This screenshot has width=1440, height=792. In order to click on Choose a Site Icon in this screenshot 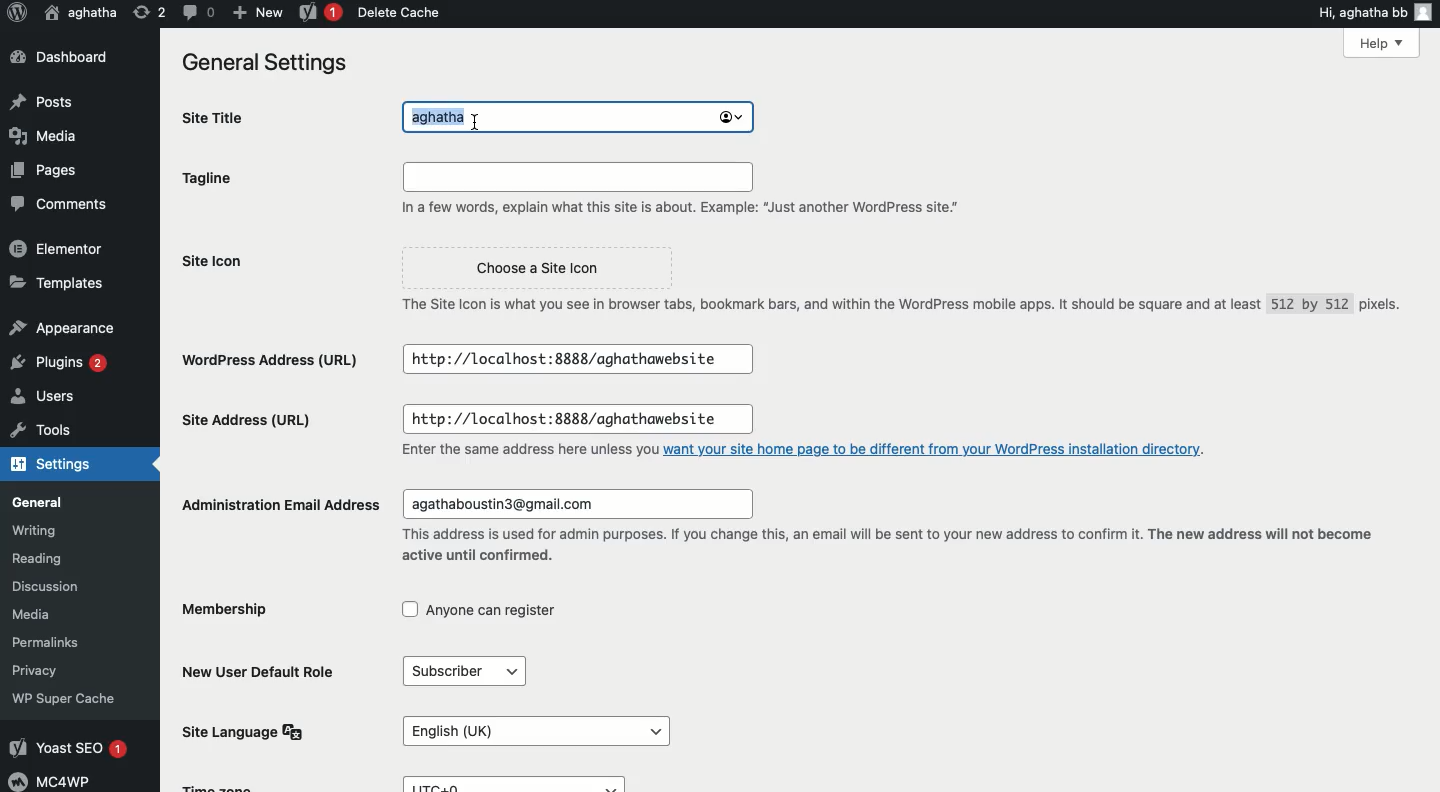, I will do `click(538, 268)`.